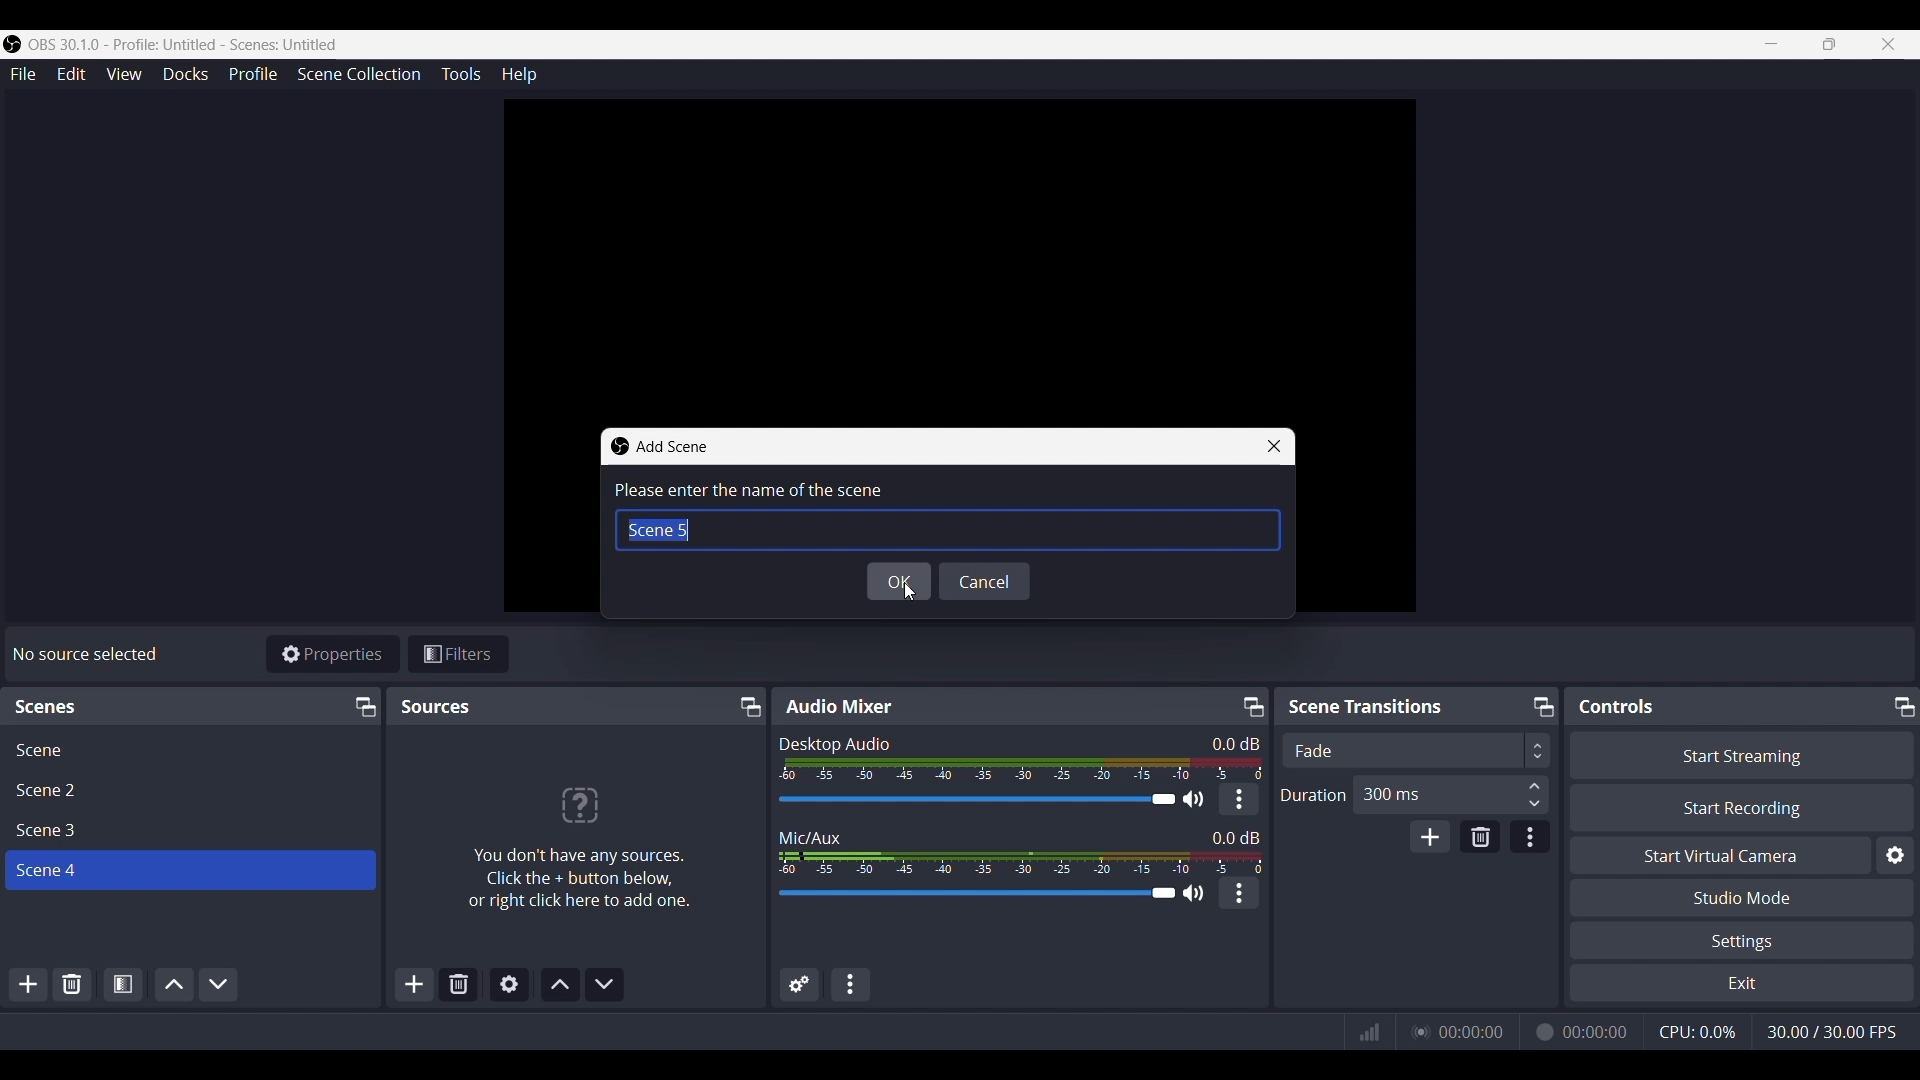 This screenshot has width=1920, height=1080. I want to click on Remove Selected Source, so click(457, 985).